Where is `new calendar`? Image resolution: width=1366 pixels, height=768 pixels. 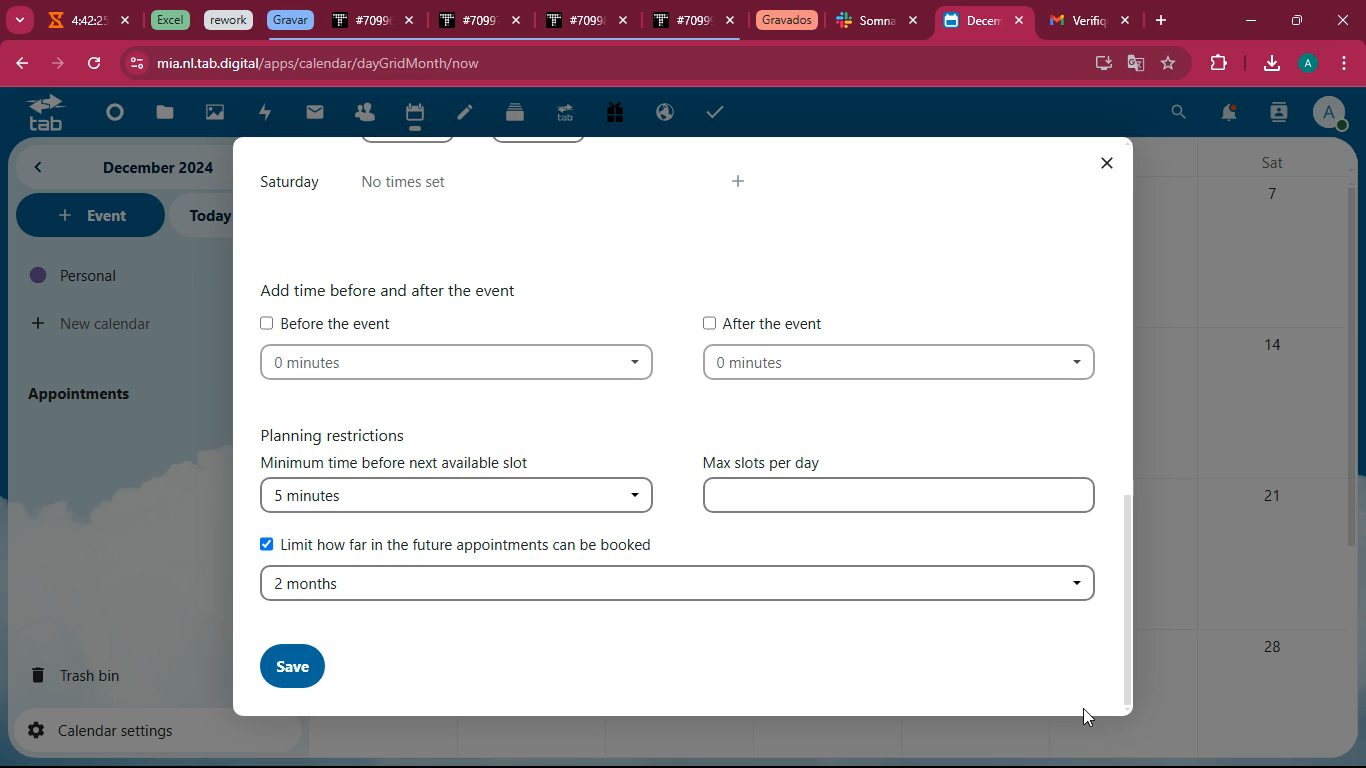 new calendar is located at coordinates (94, 324).